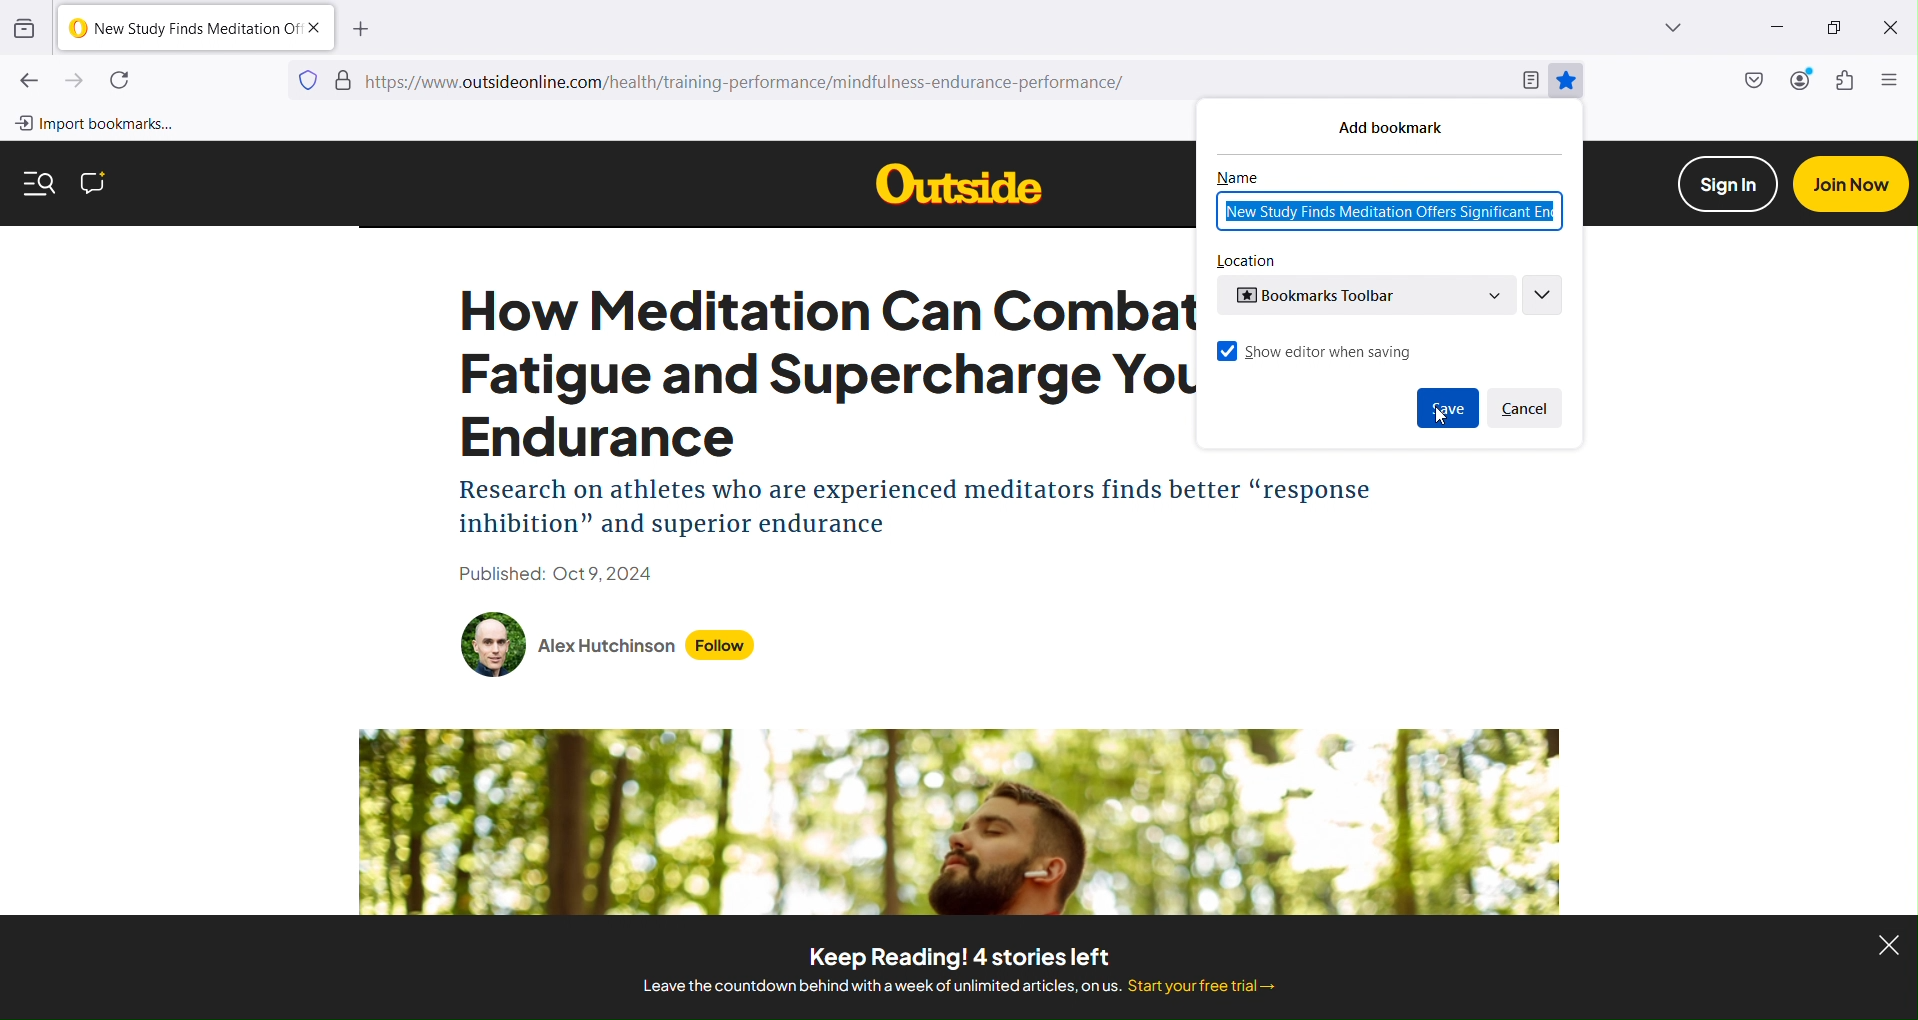 The width and height of the screenshot is (1918, 1020). I want to click on Close, so click(1893, 30).